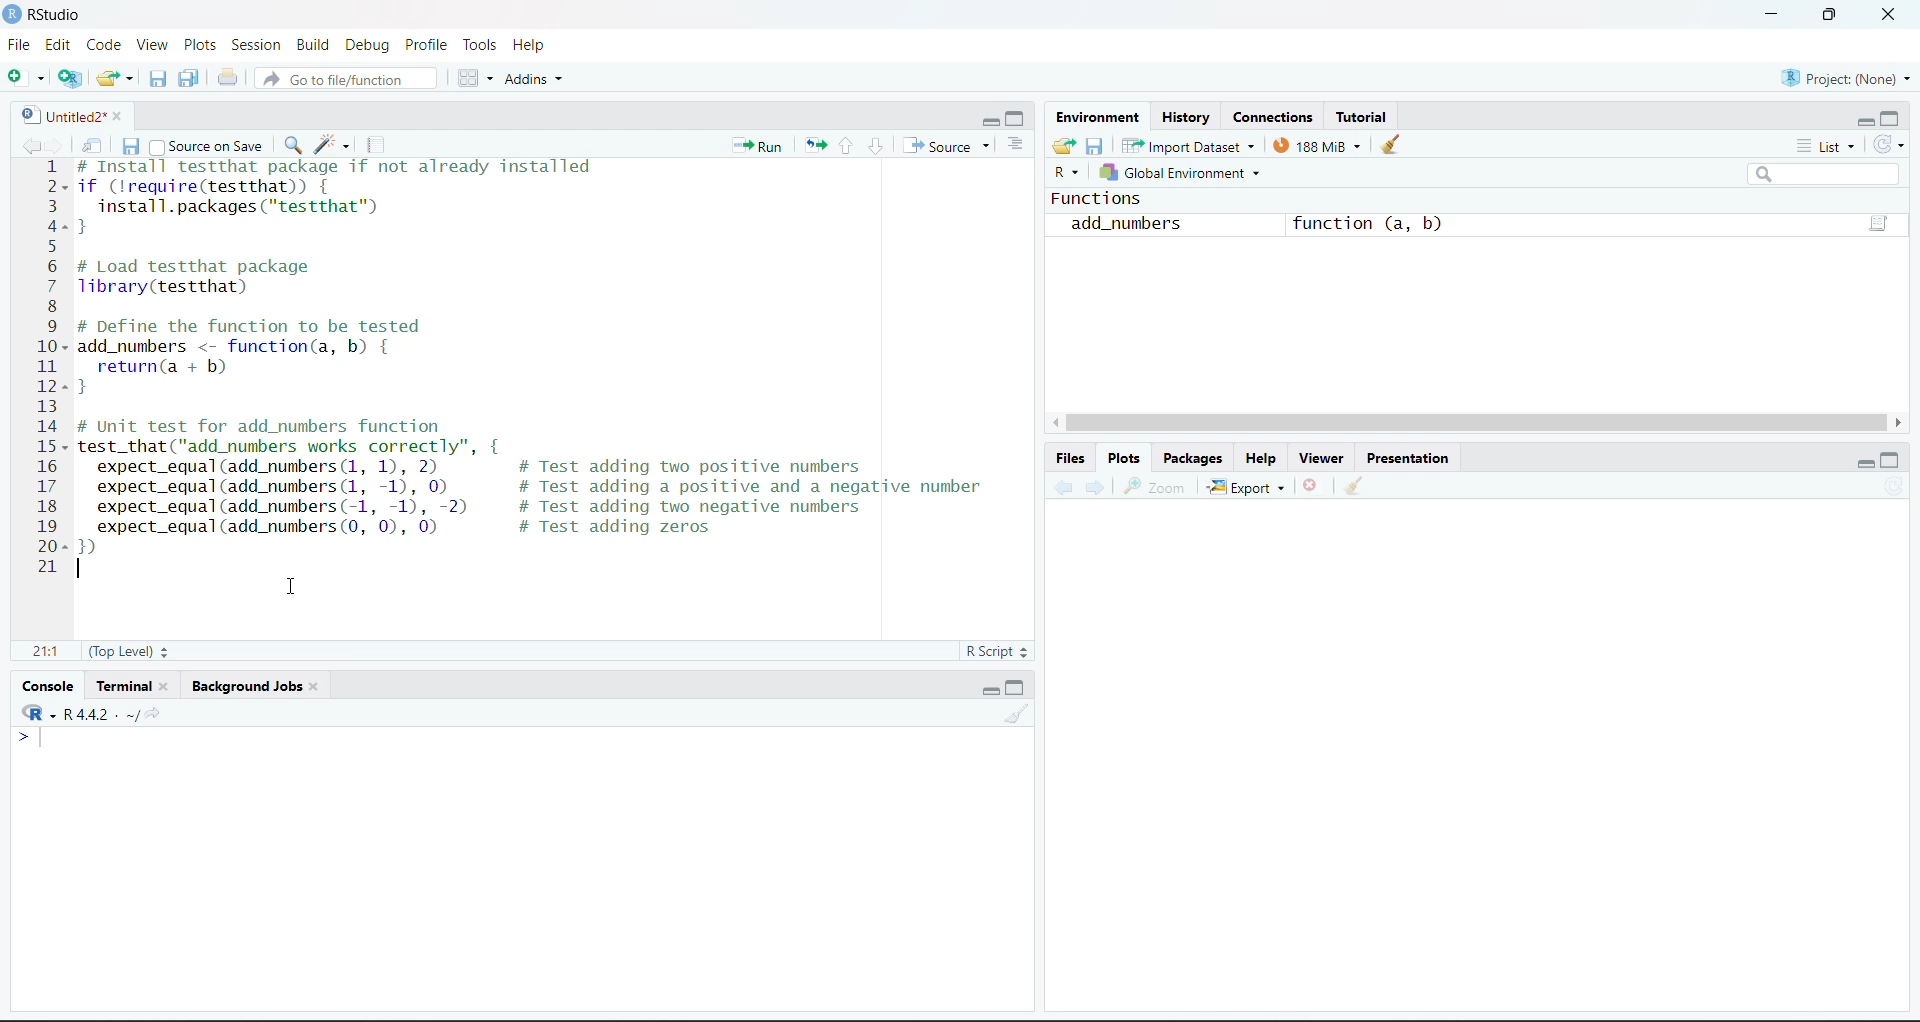 The width and height of the screenshot is (1920, 1022). Describe the element at coordinates (115, 77) in the screenshot. I see `open an existing file` at that location.